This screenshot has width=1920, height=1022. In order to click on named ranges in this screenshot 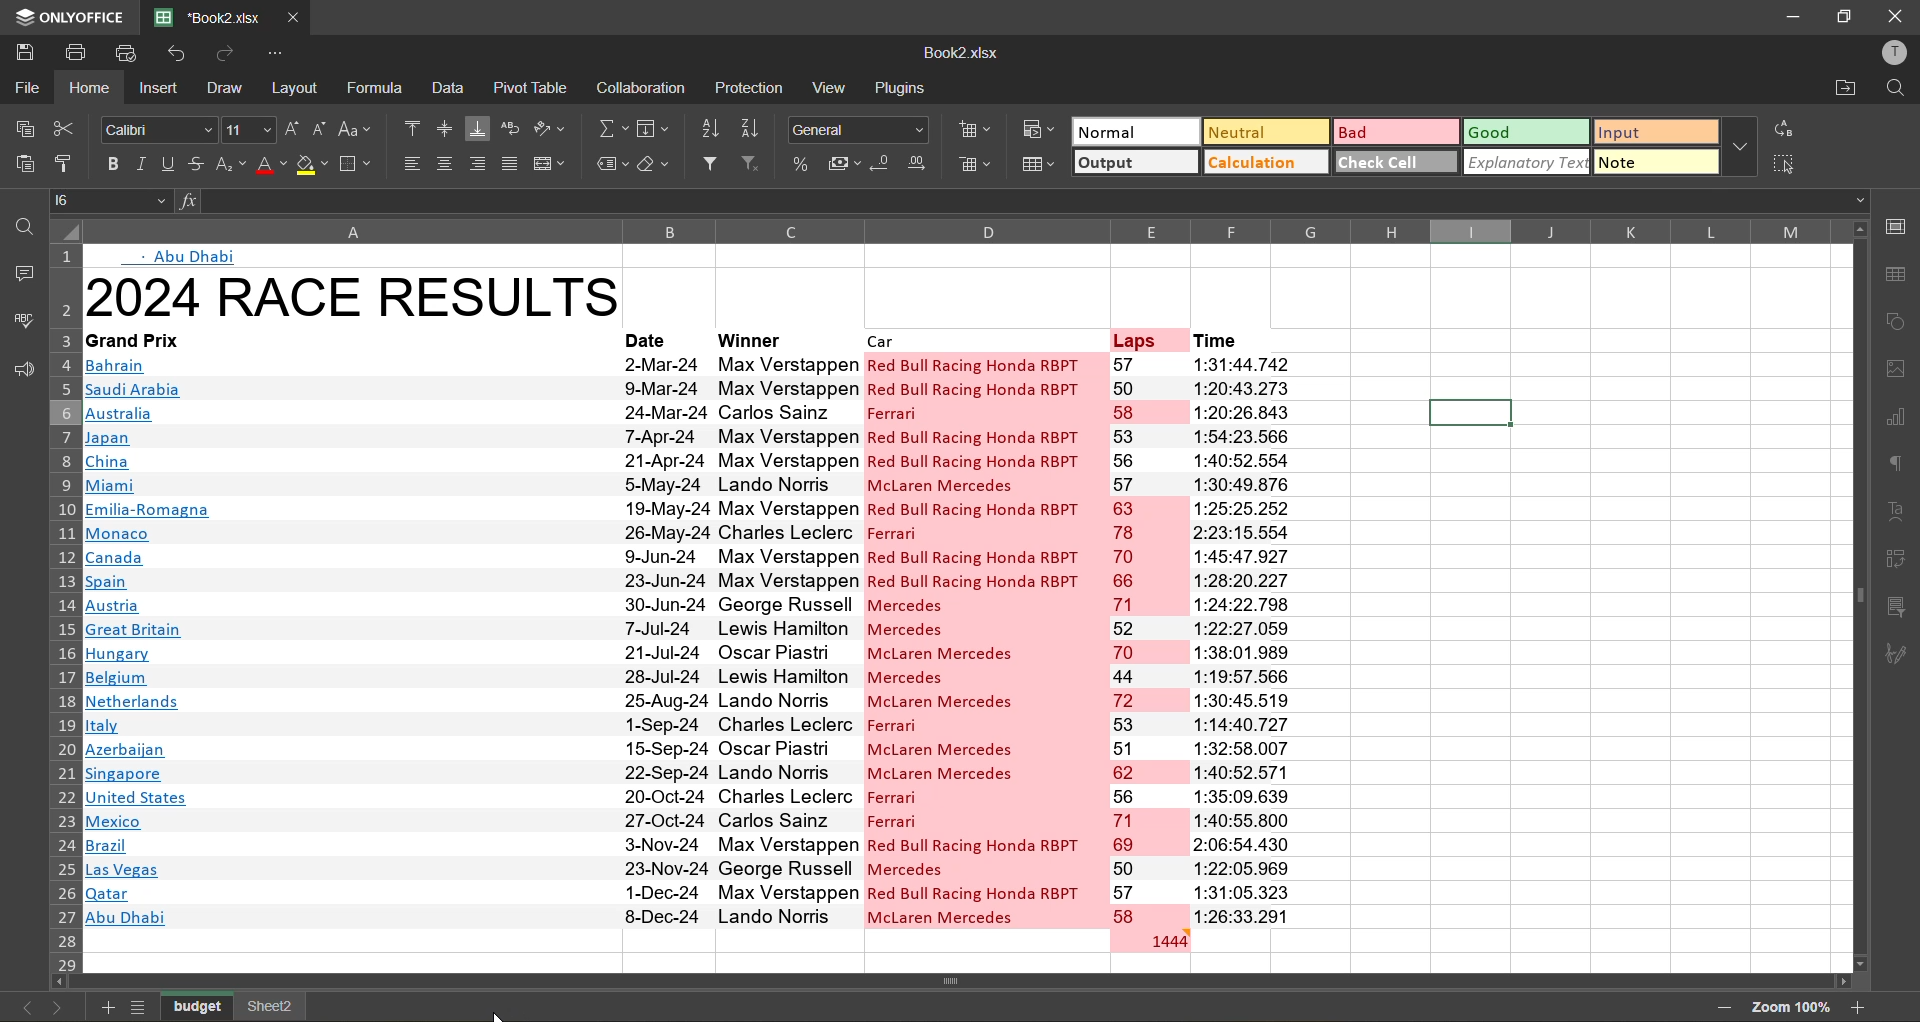, I will do `click(607, 167)`.